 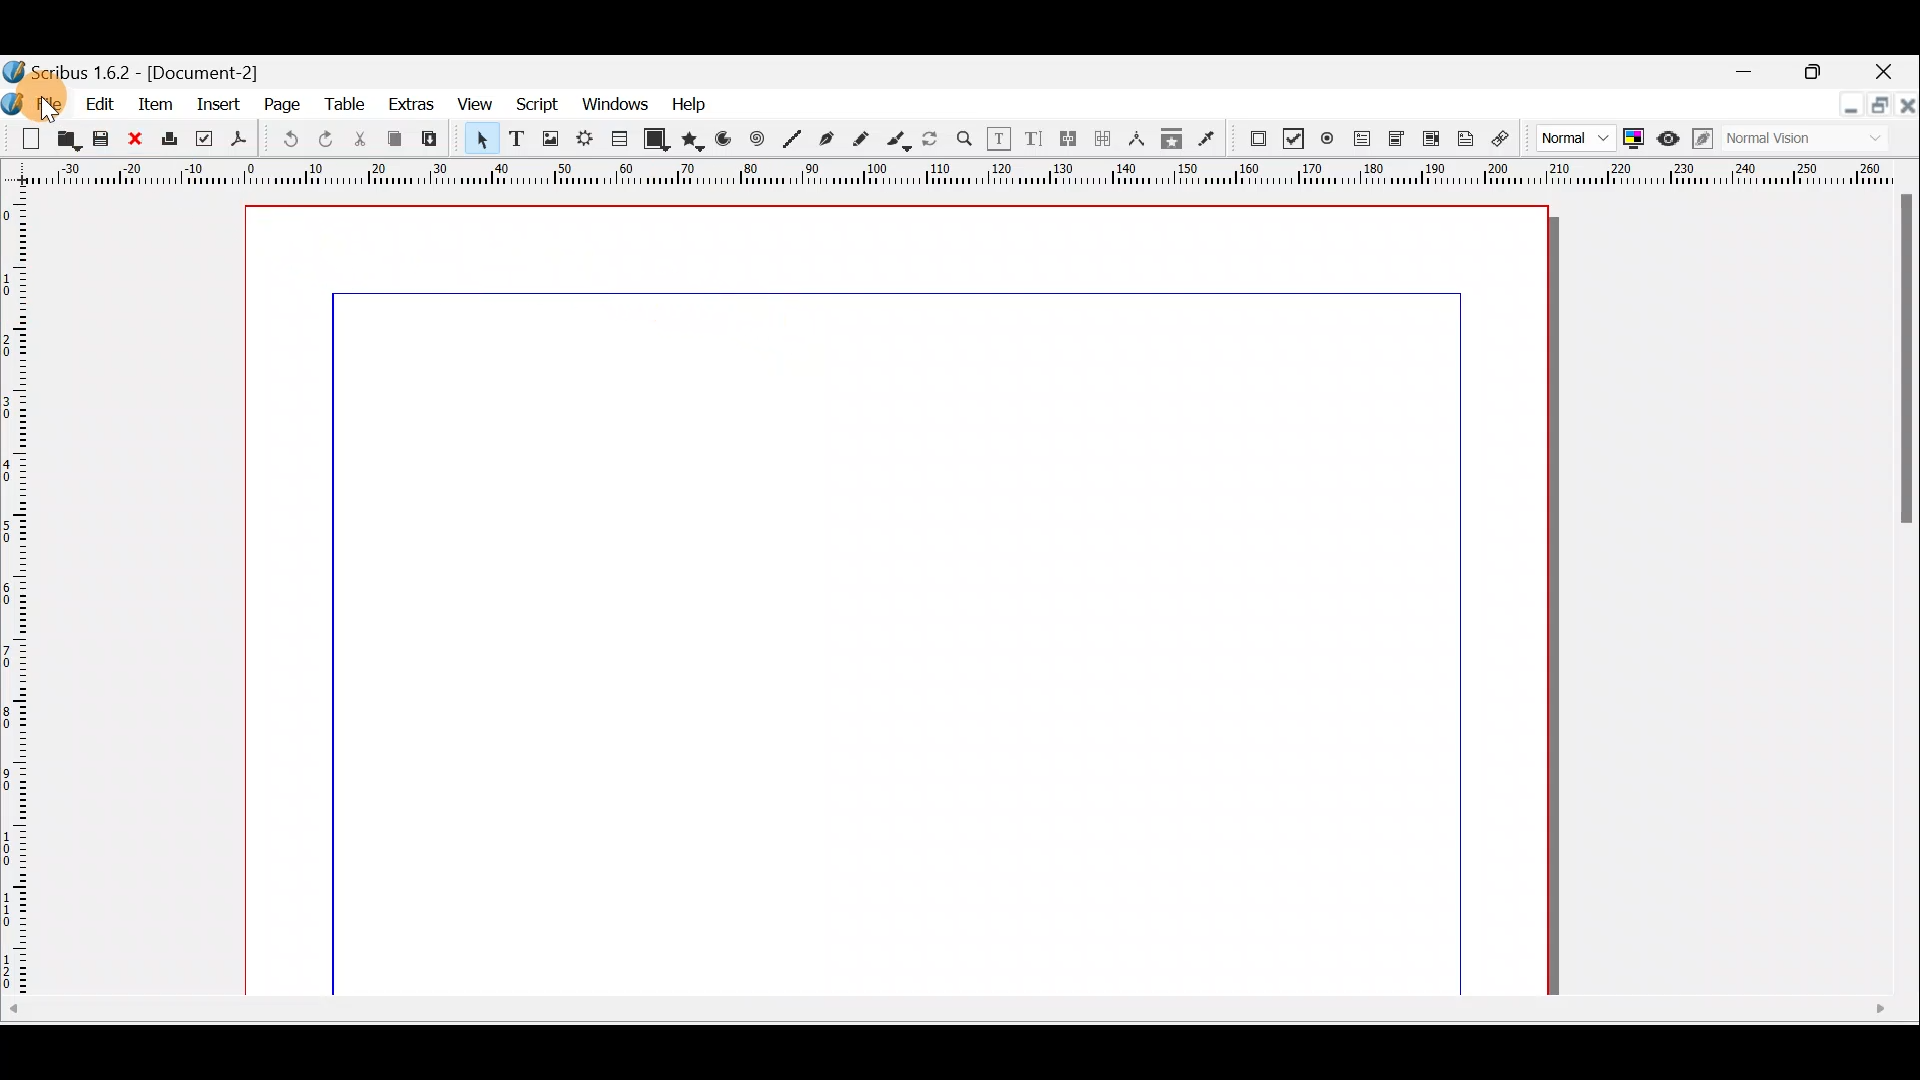 I want to click on Zoom in or out, so click(x=967, y=140).